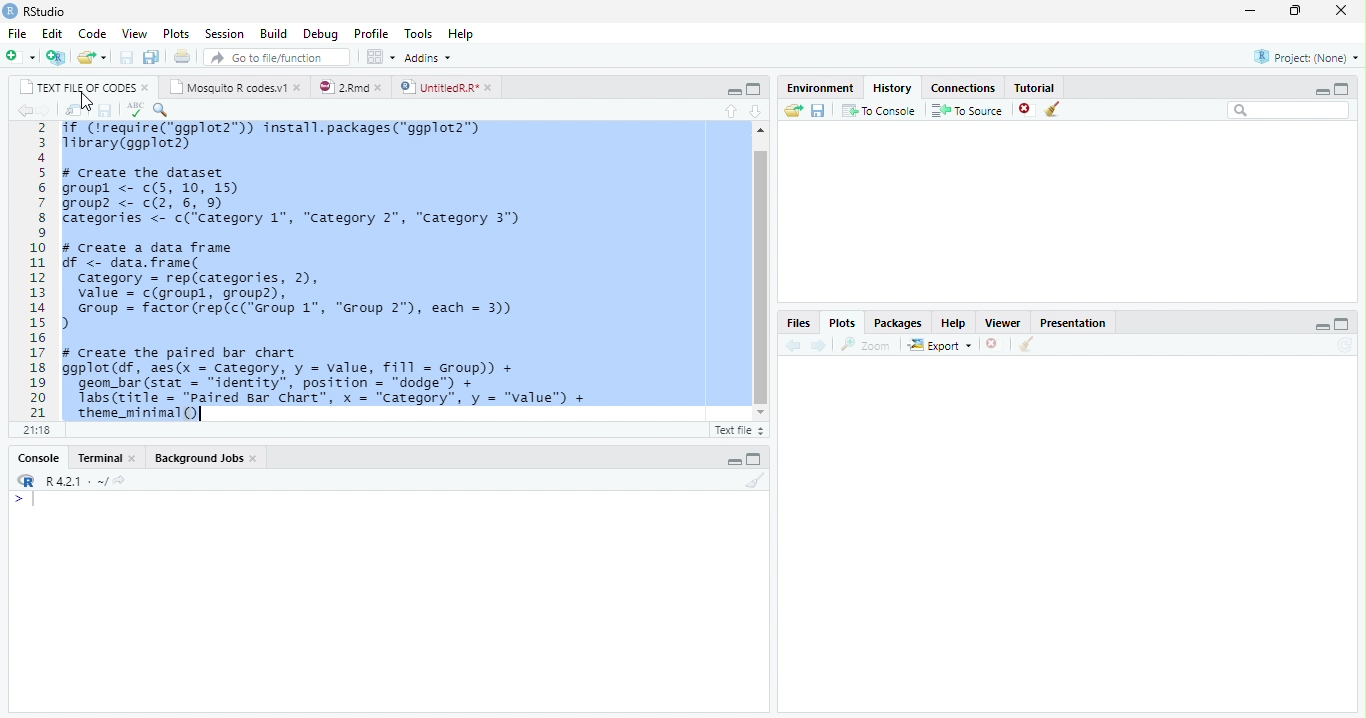 The width and height of the screenshot is (1366, 718). Describe the element at coordinates (817, 110) in the screenshot. I see `save history ` at that location.